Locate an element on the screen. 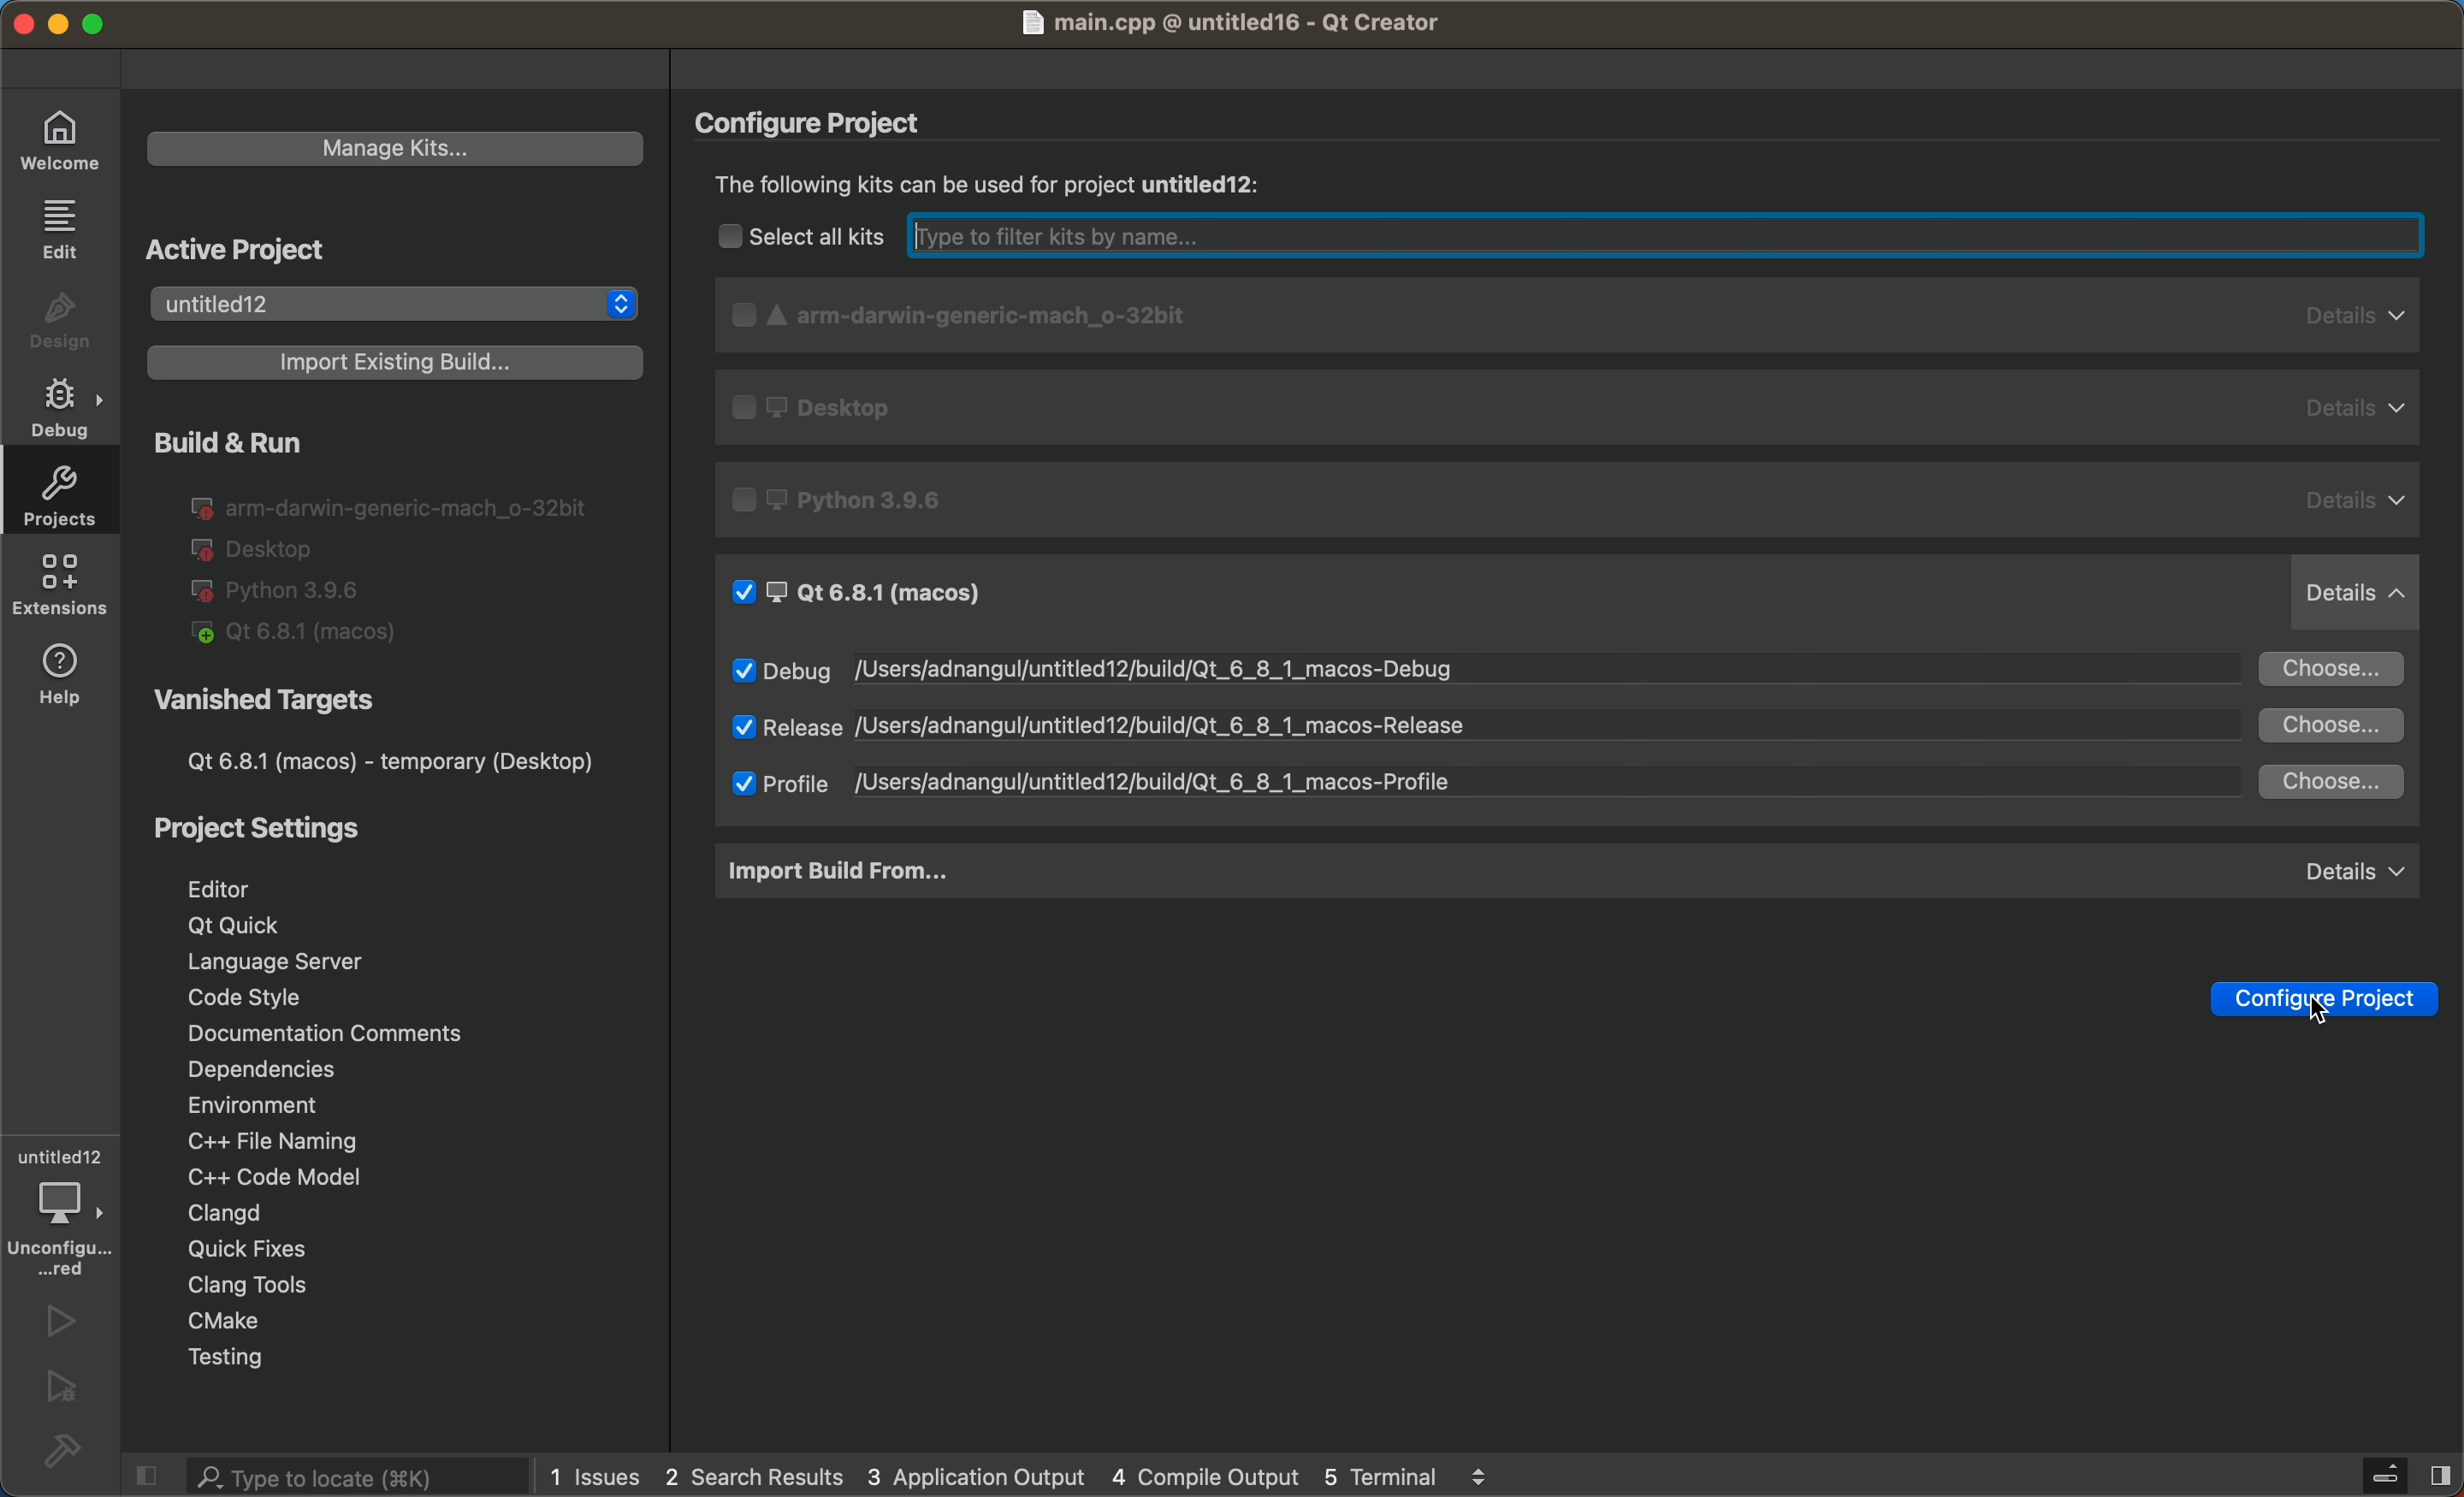 The height and width of the screenshot is (1497, 2464). close sidebar is located at coordinates (2379, 1470).